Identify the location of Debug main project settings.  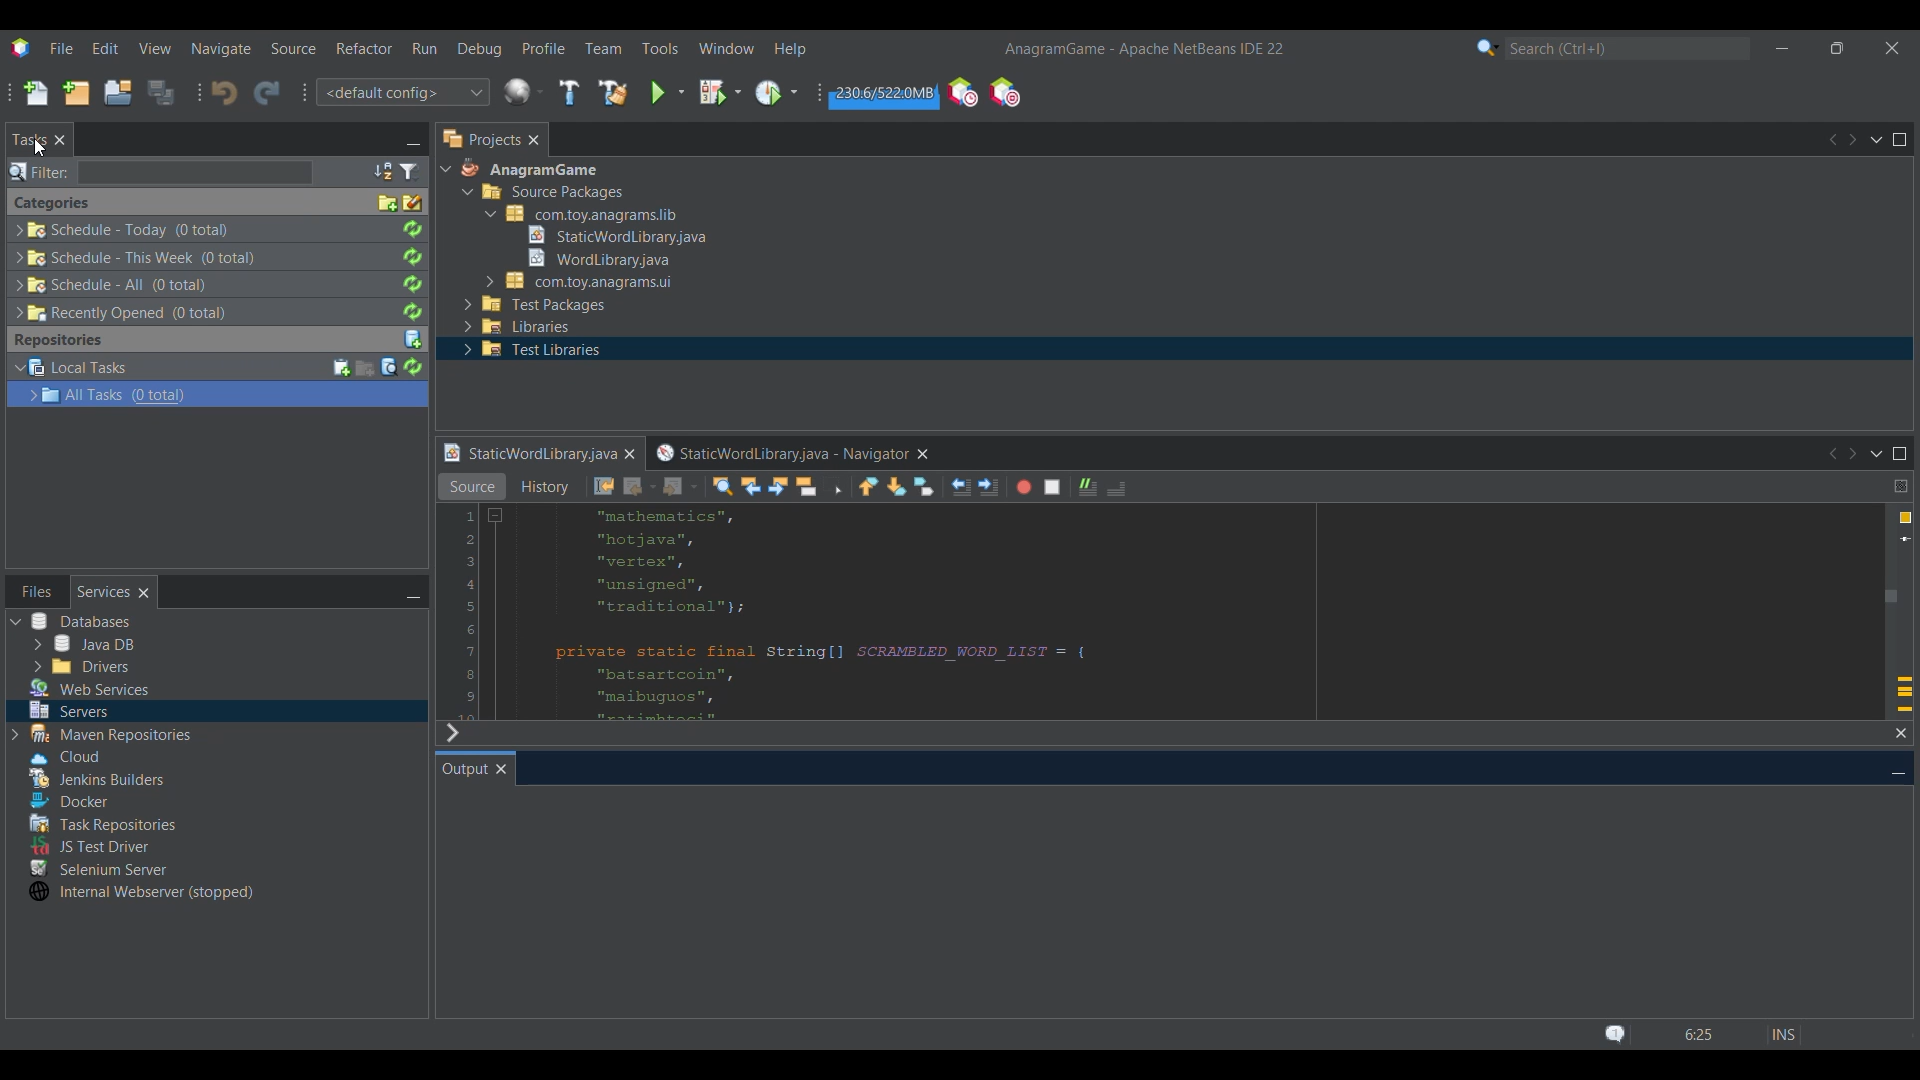
(720, 92).